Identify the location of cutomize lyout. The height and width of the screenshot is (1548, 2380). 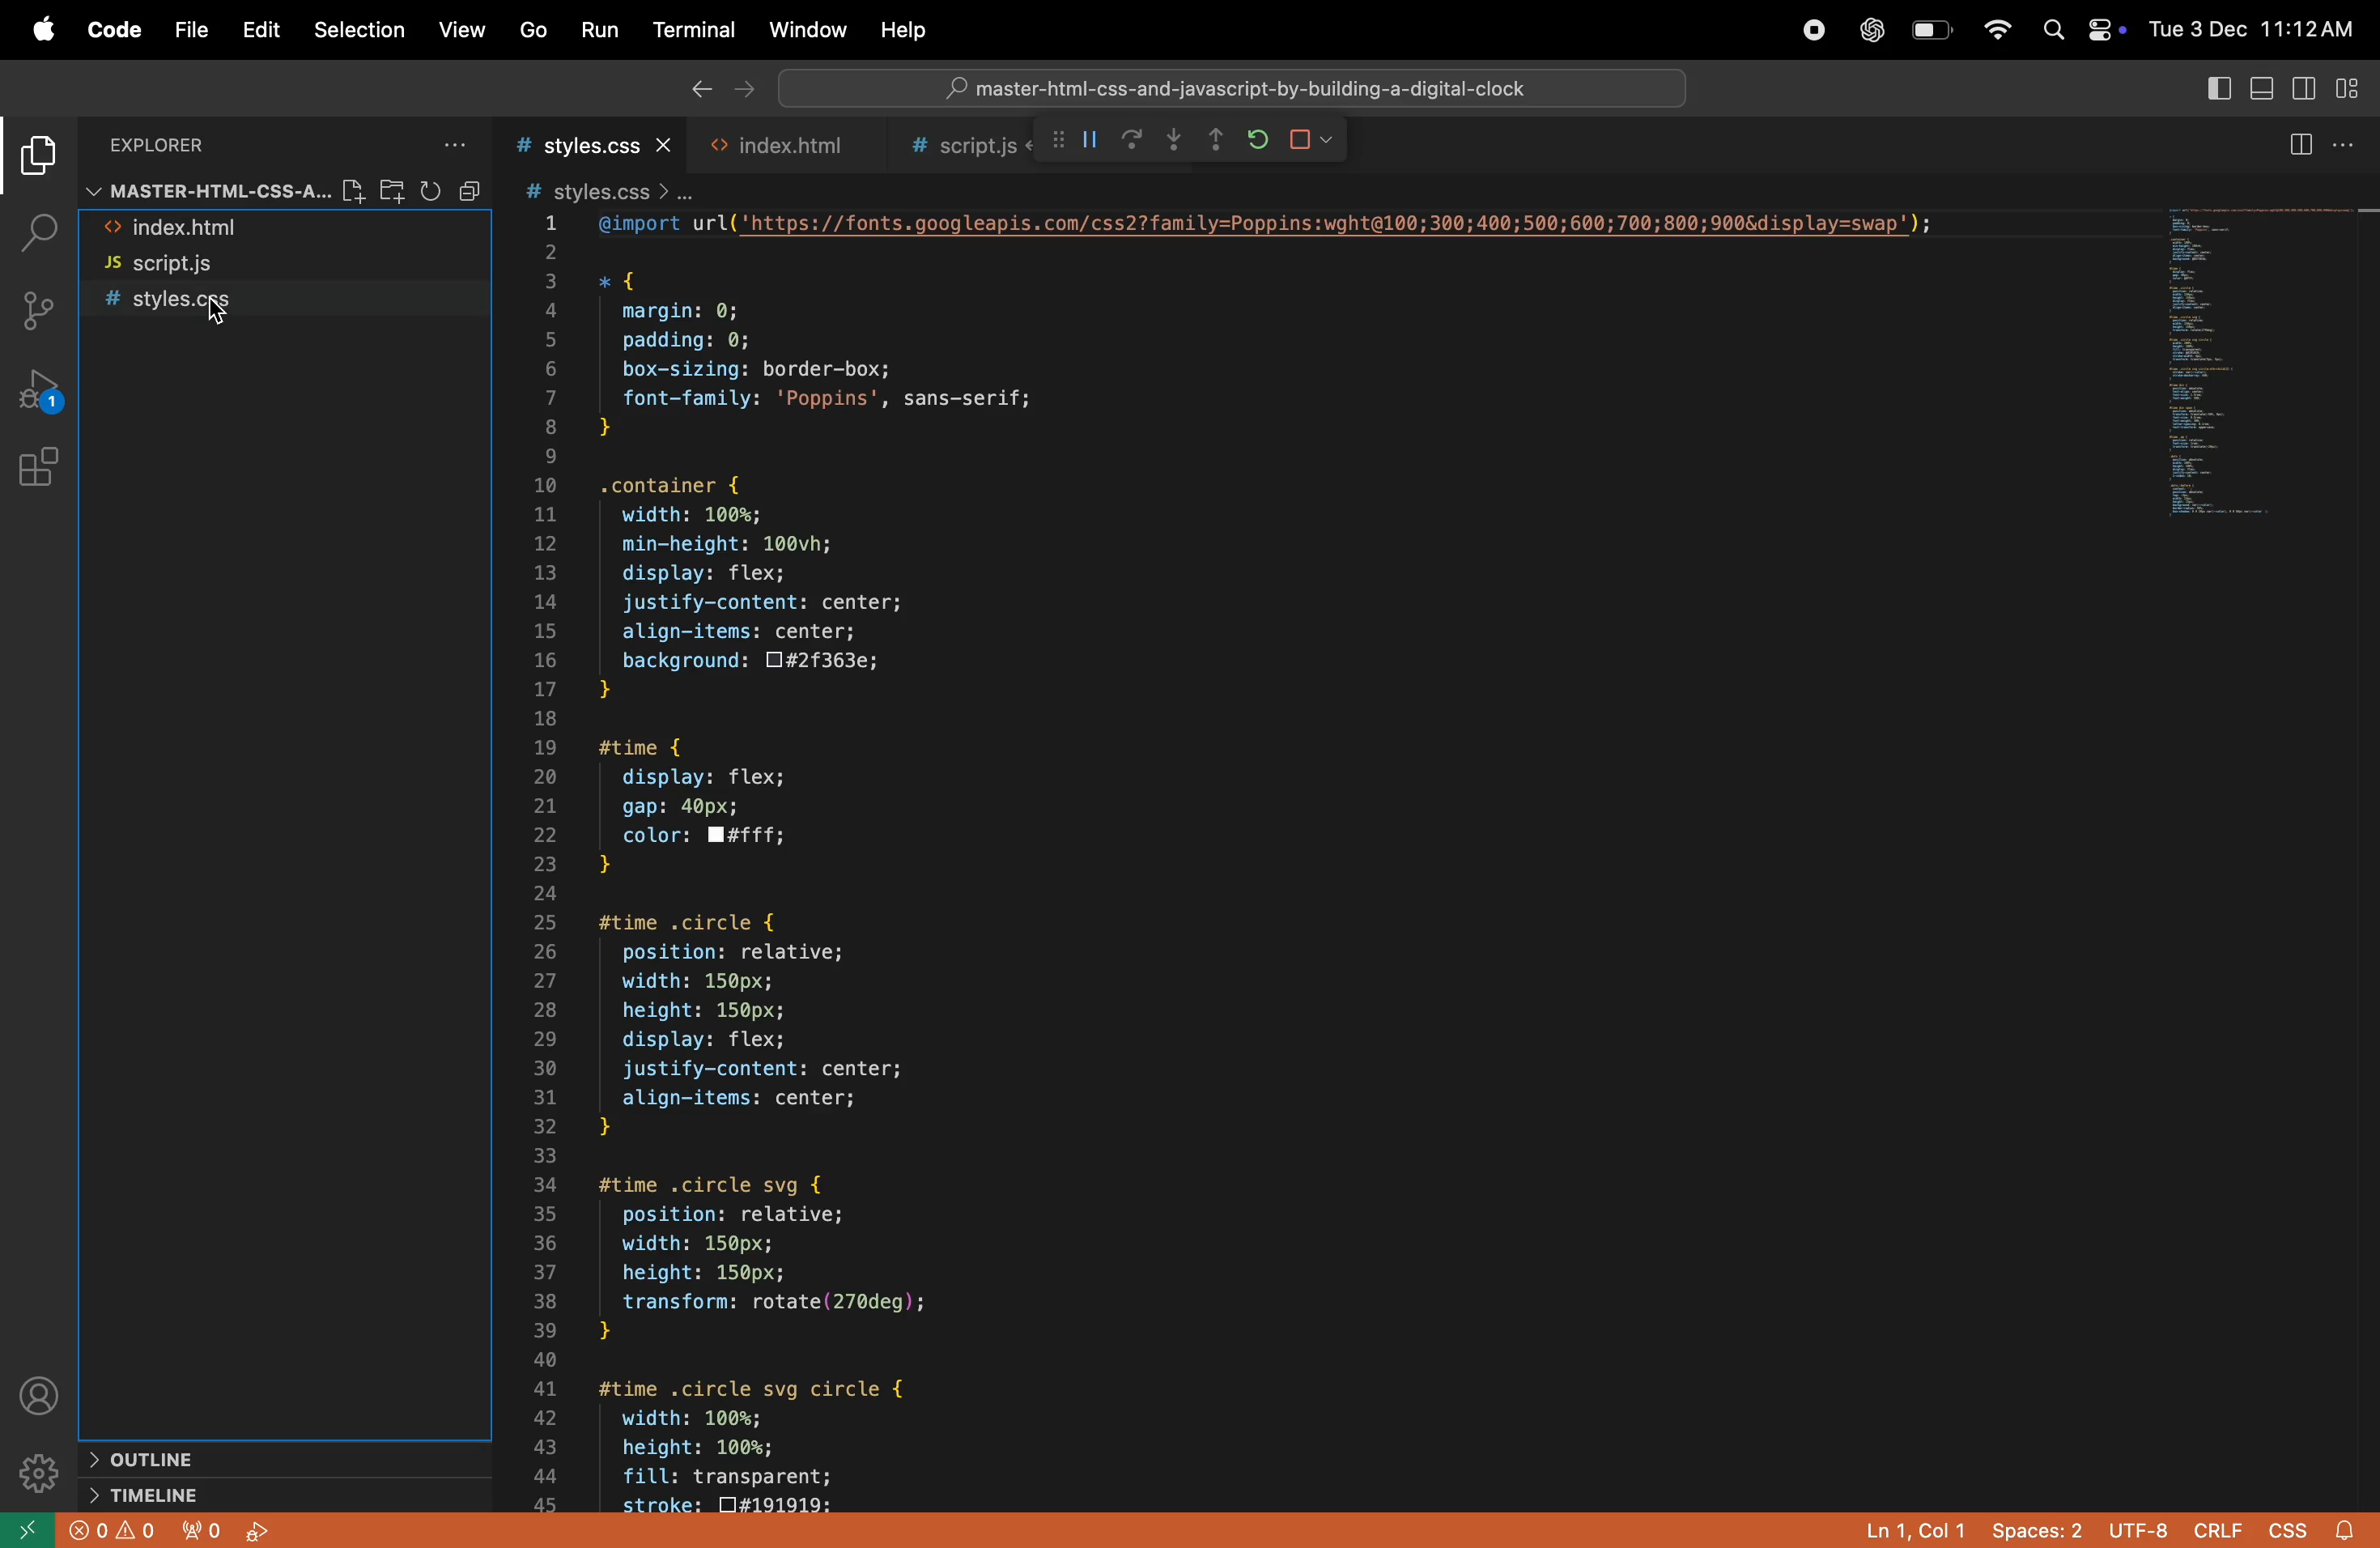
(2353, 86).